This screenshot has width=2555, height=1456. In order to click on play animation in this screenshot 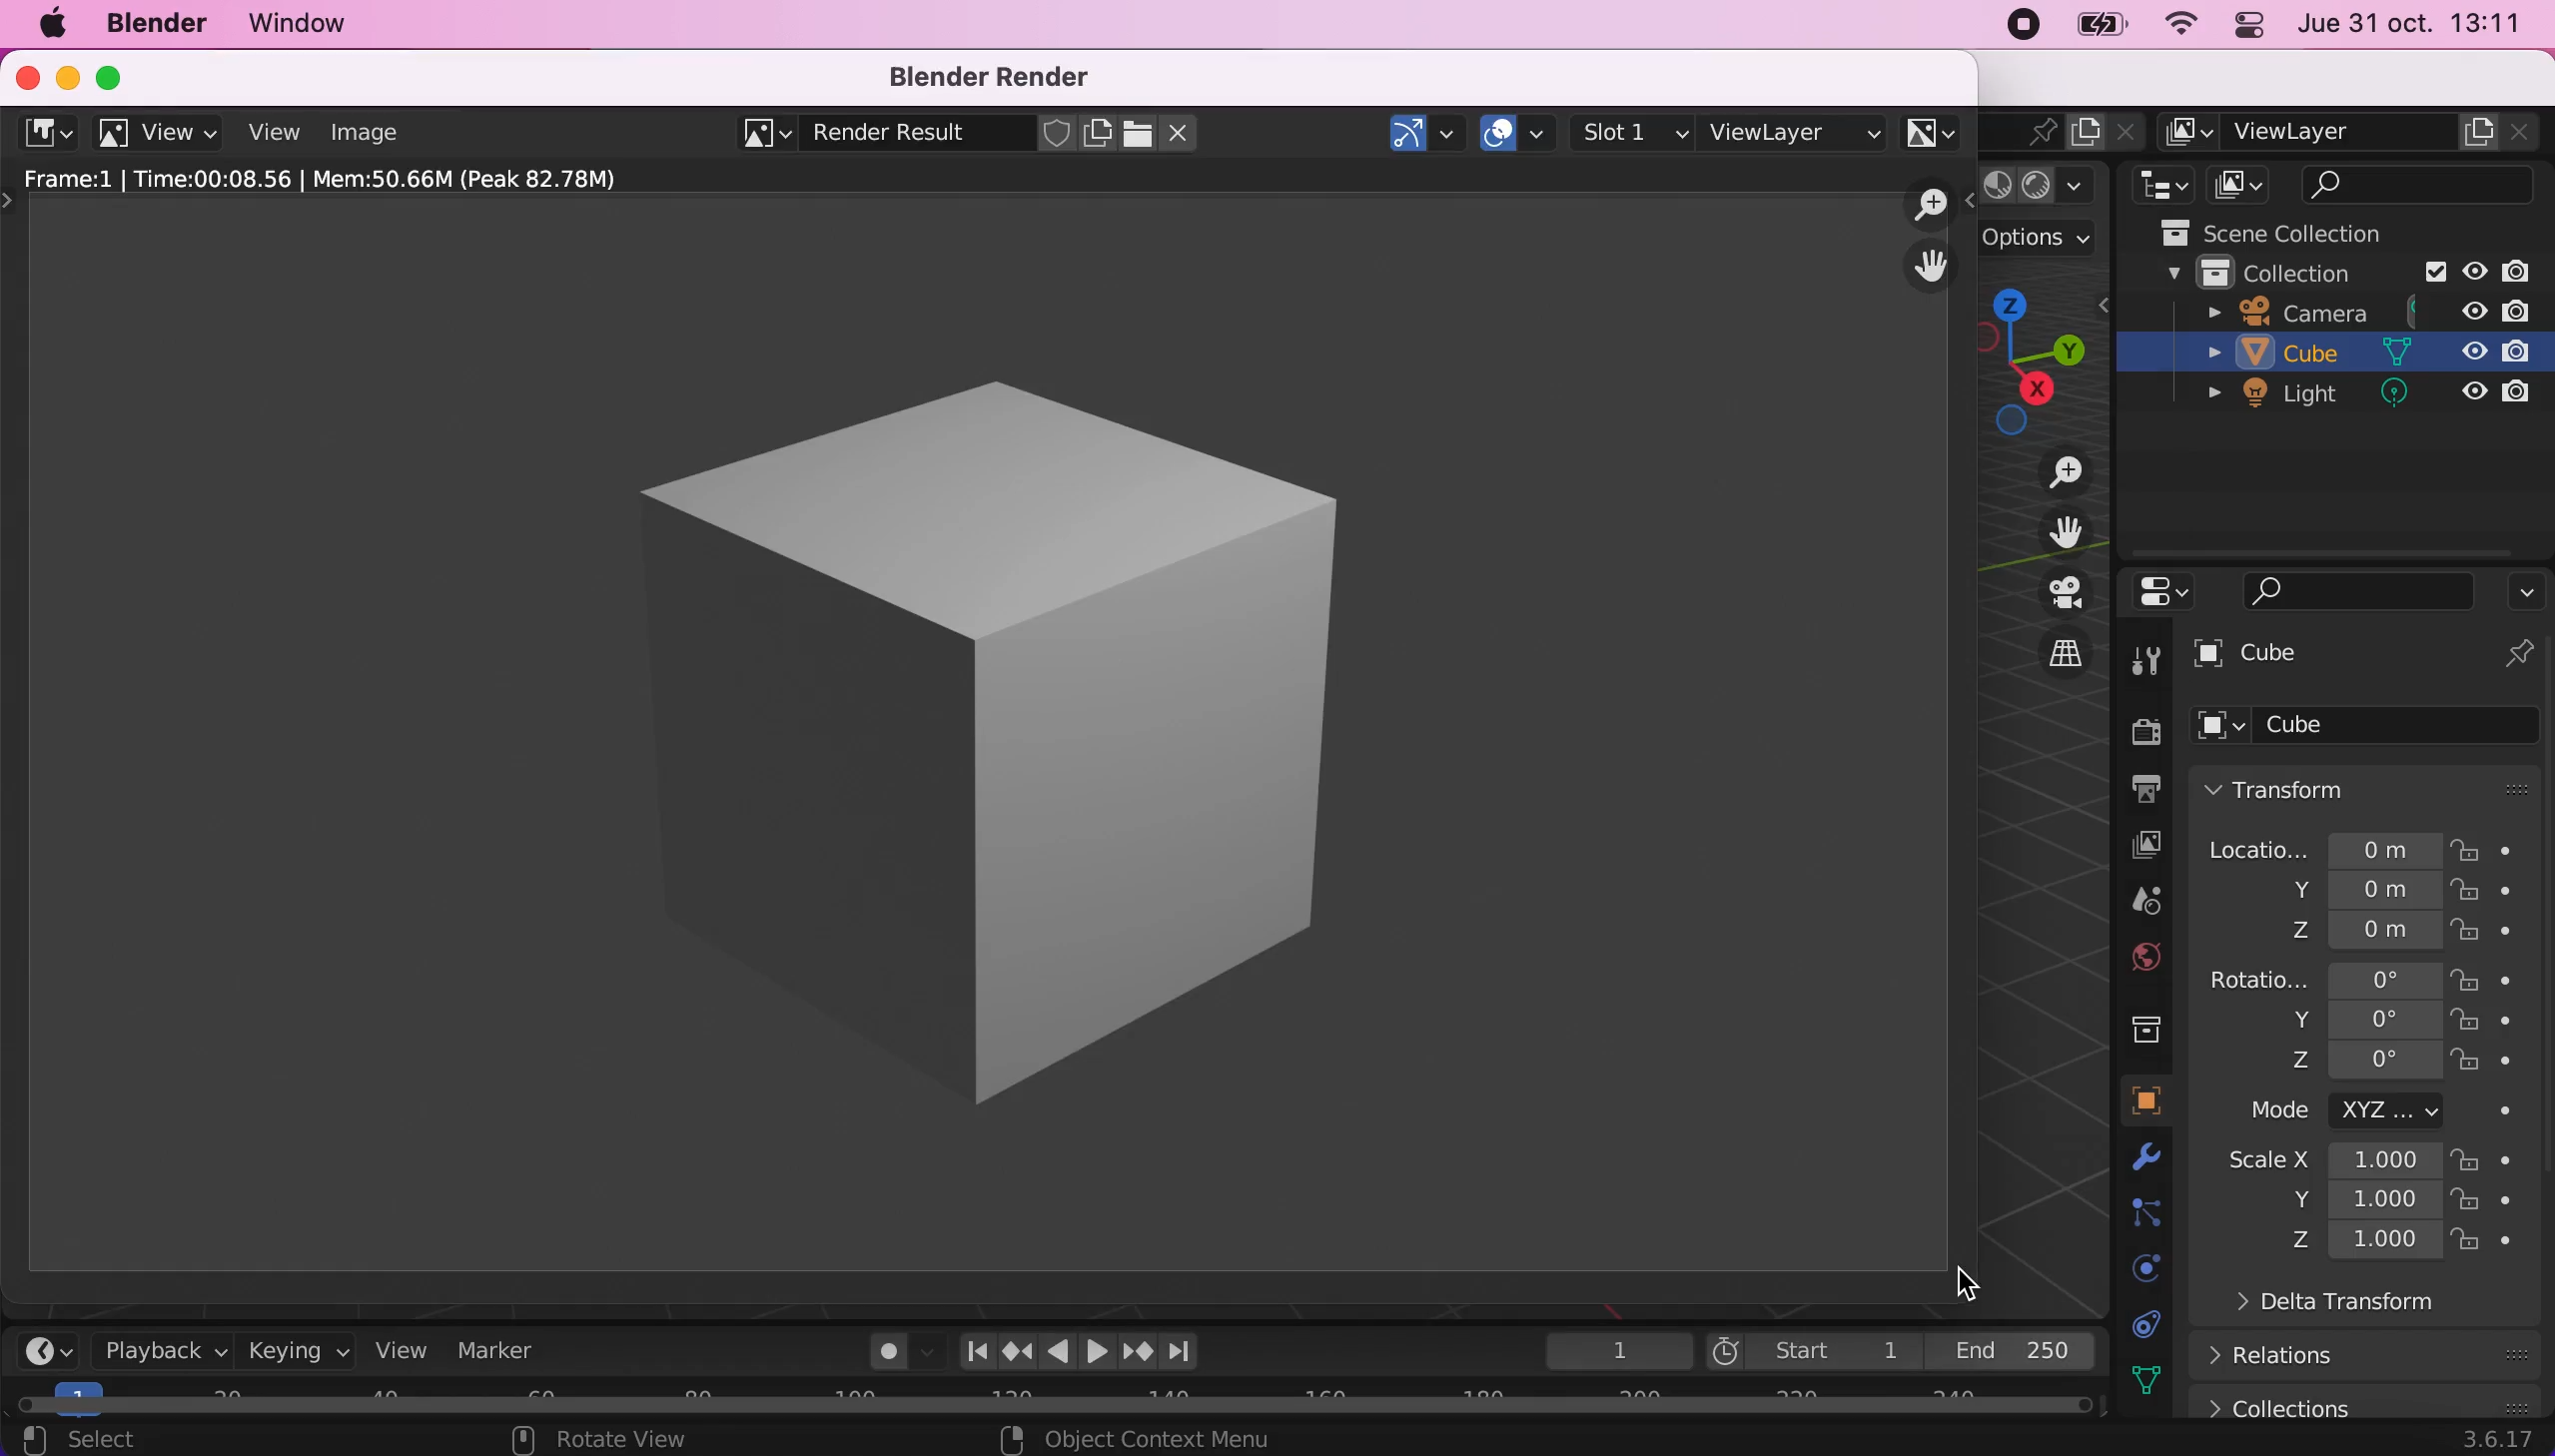, I will do `click(1057, 1350)`.